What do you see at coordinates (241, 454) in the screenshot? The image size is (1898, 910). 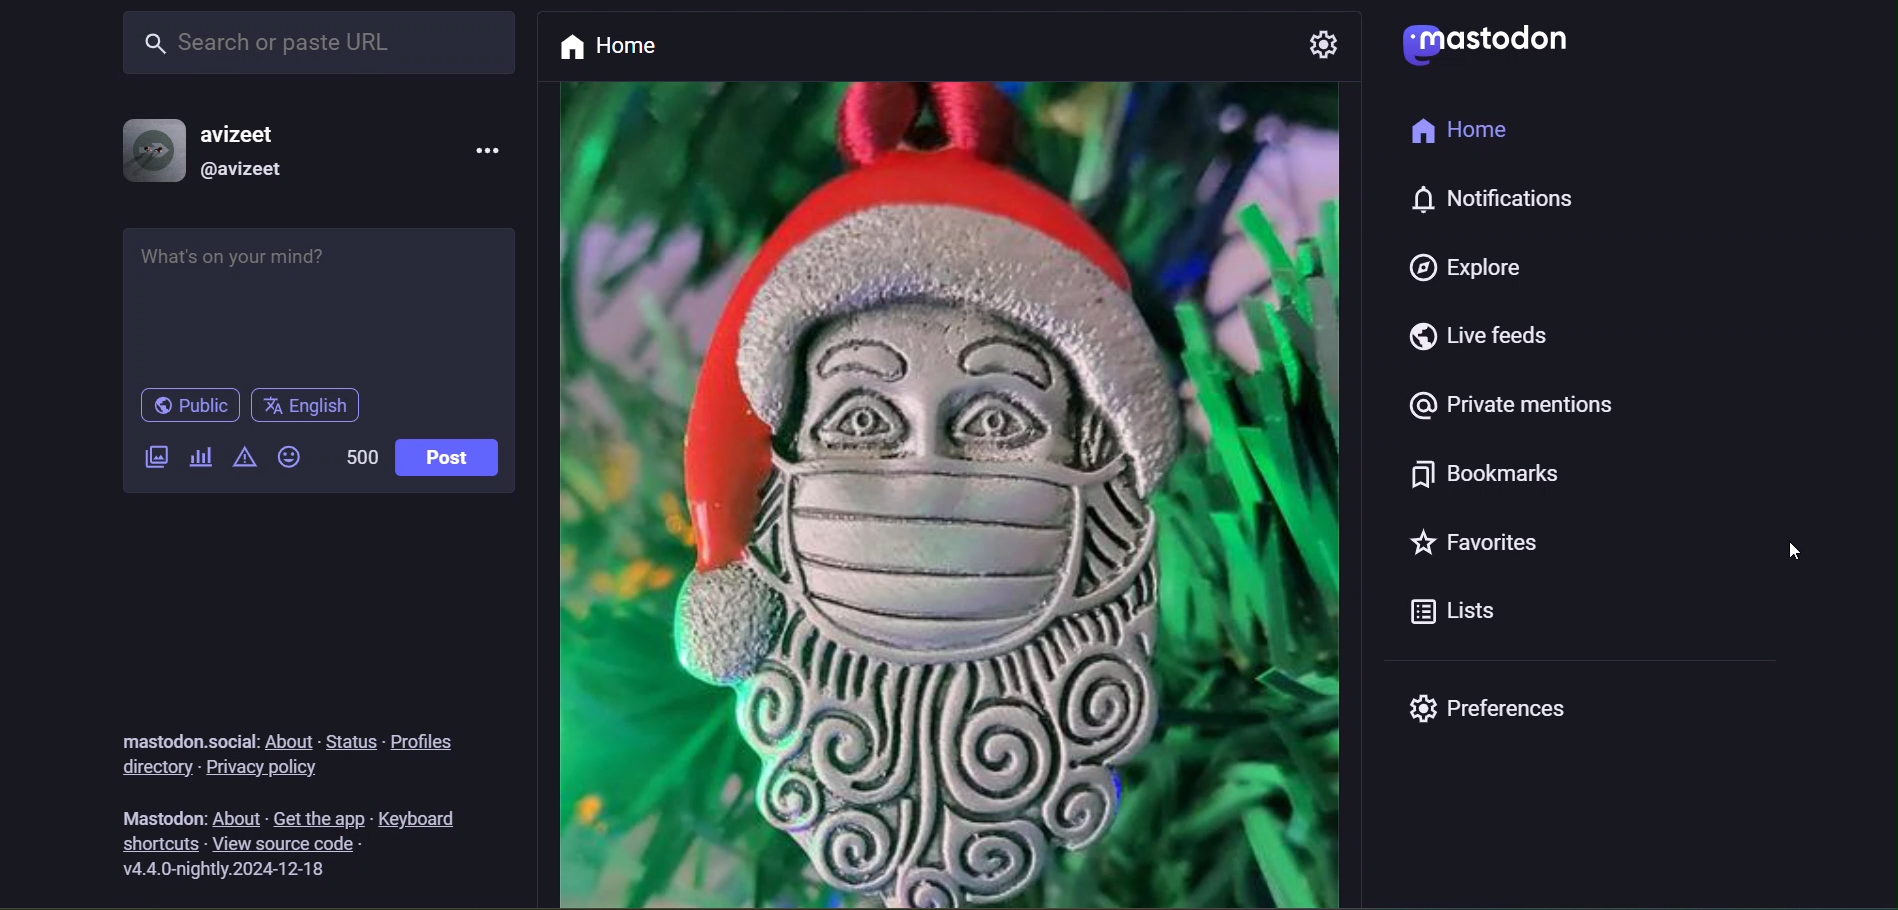 I see `content warning` at bounding box center [241, 454].